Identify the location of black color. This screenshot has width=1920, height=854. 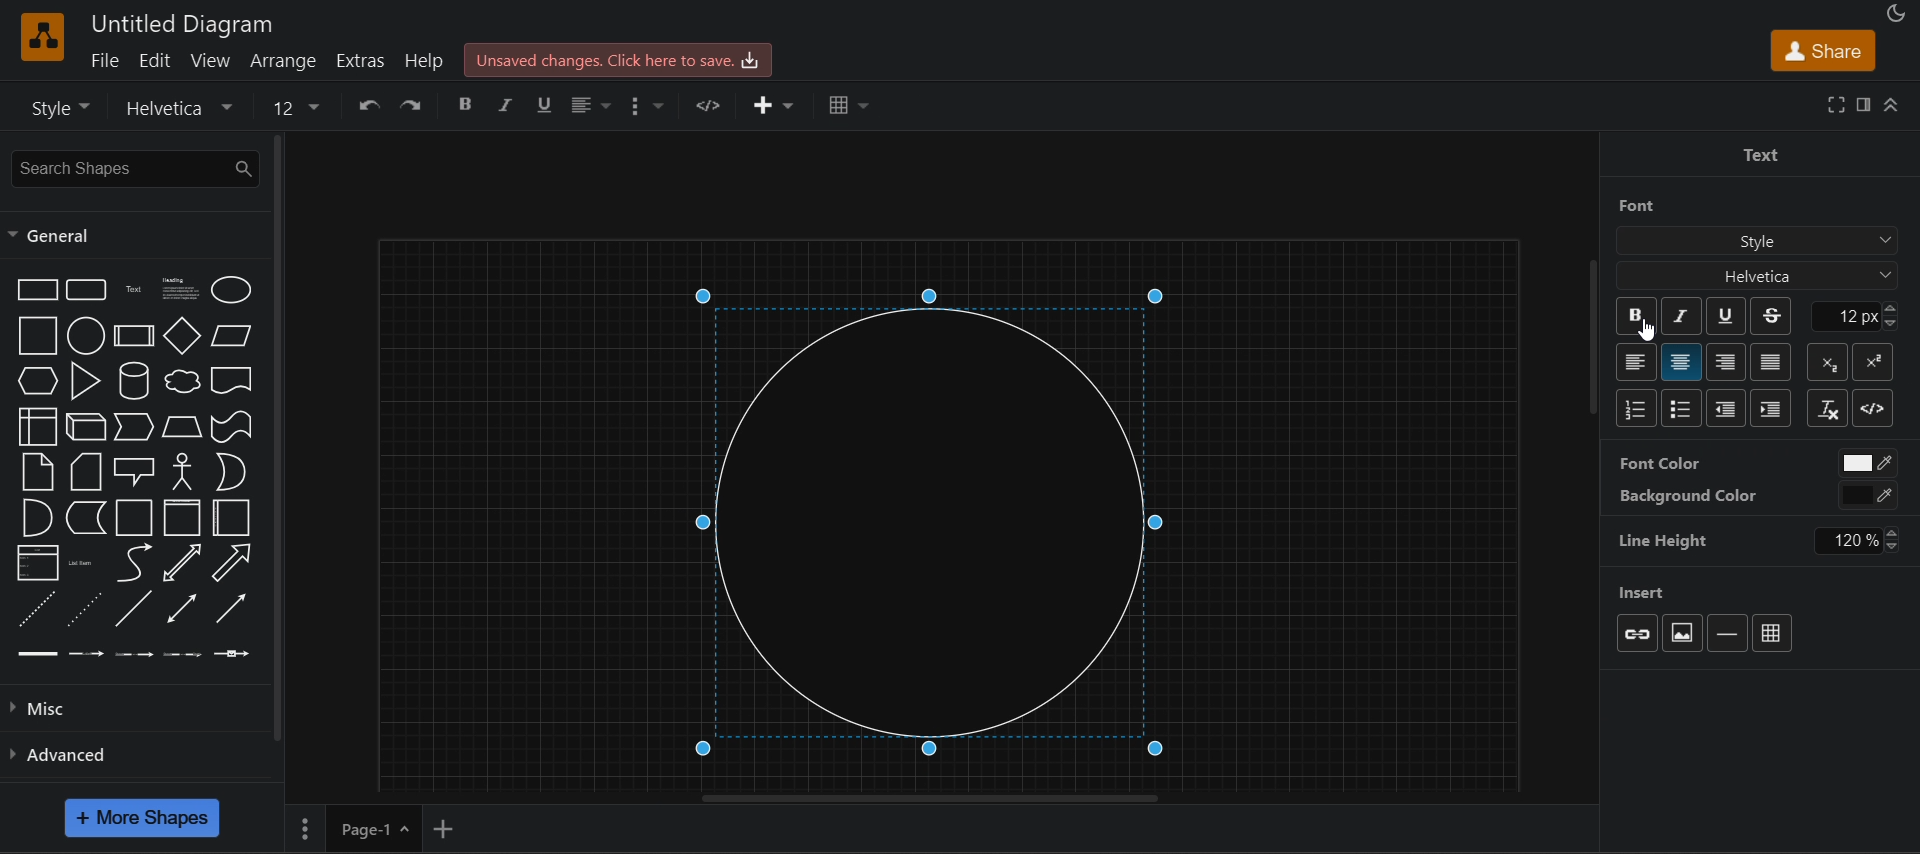
(1871, 493).